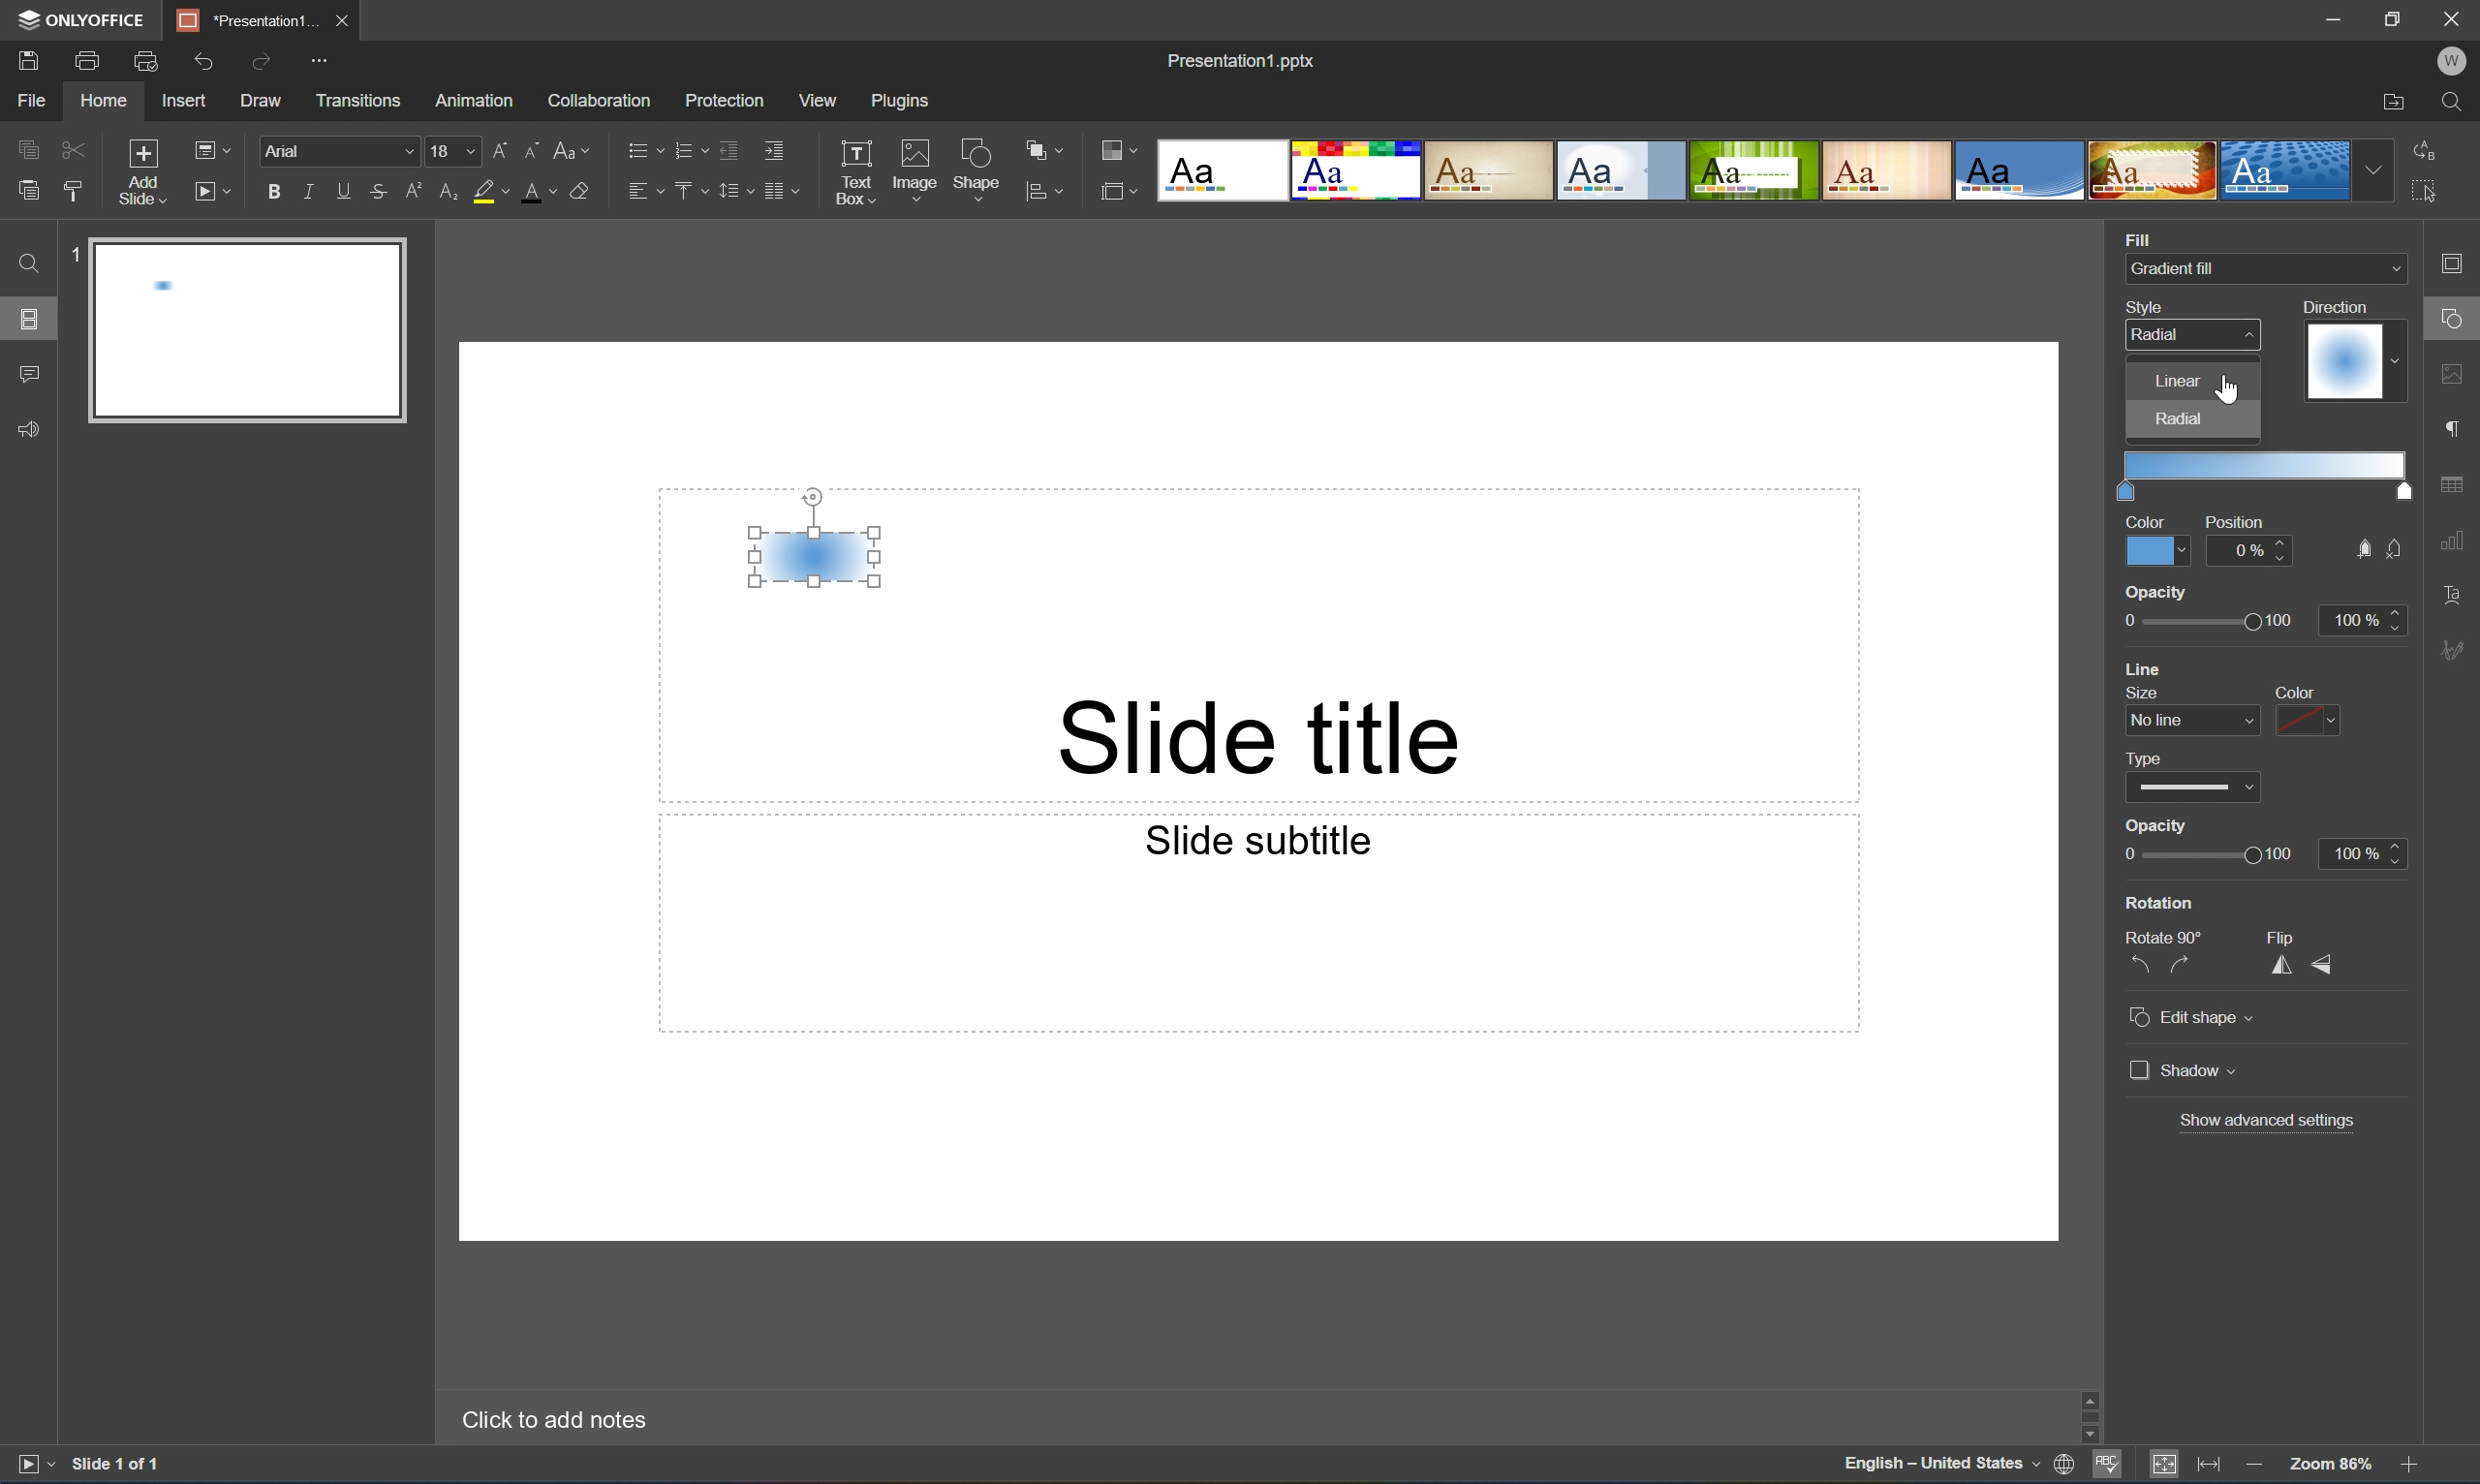 The height and width of the screenshot is (1484, 2480). I want to click on color, so click(2289, 692).